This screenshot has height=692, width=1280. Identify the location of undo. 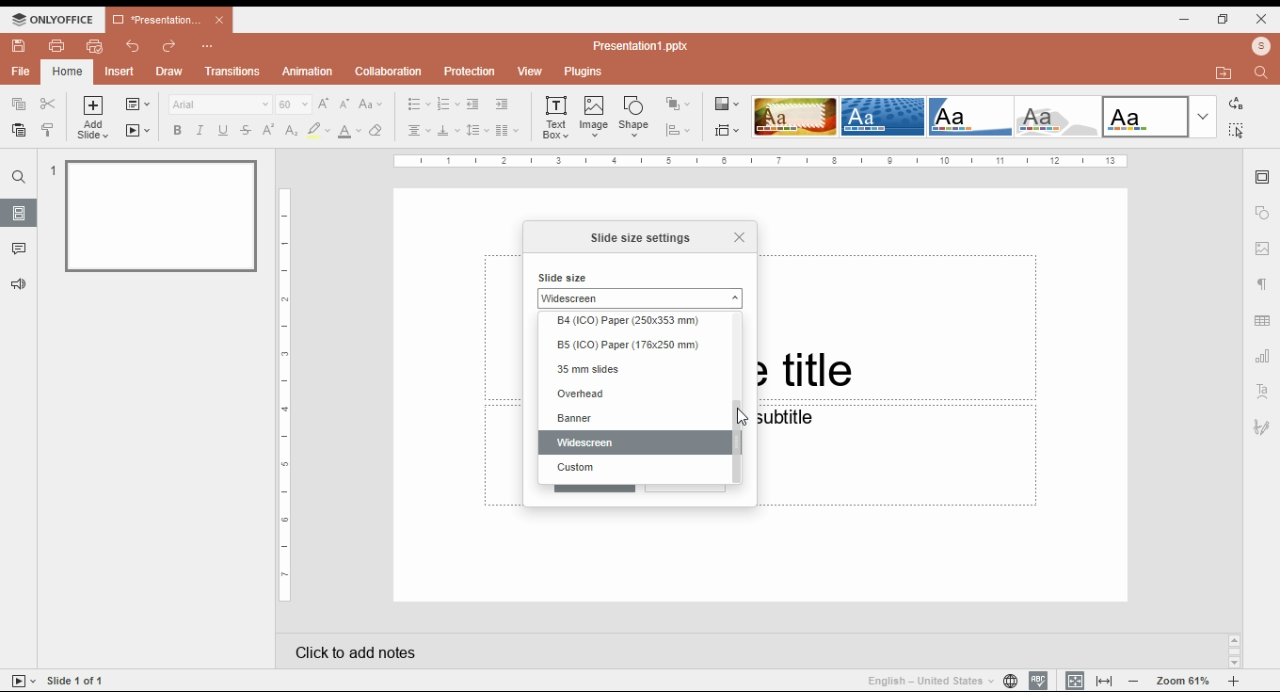
(134, 46).